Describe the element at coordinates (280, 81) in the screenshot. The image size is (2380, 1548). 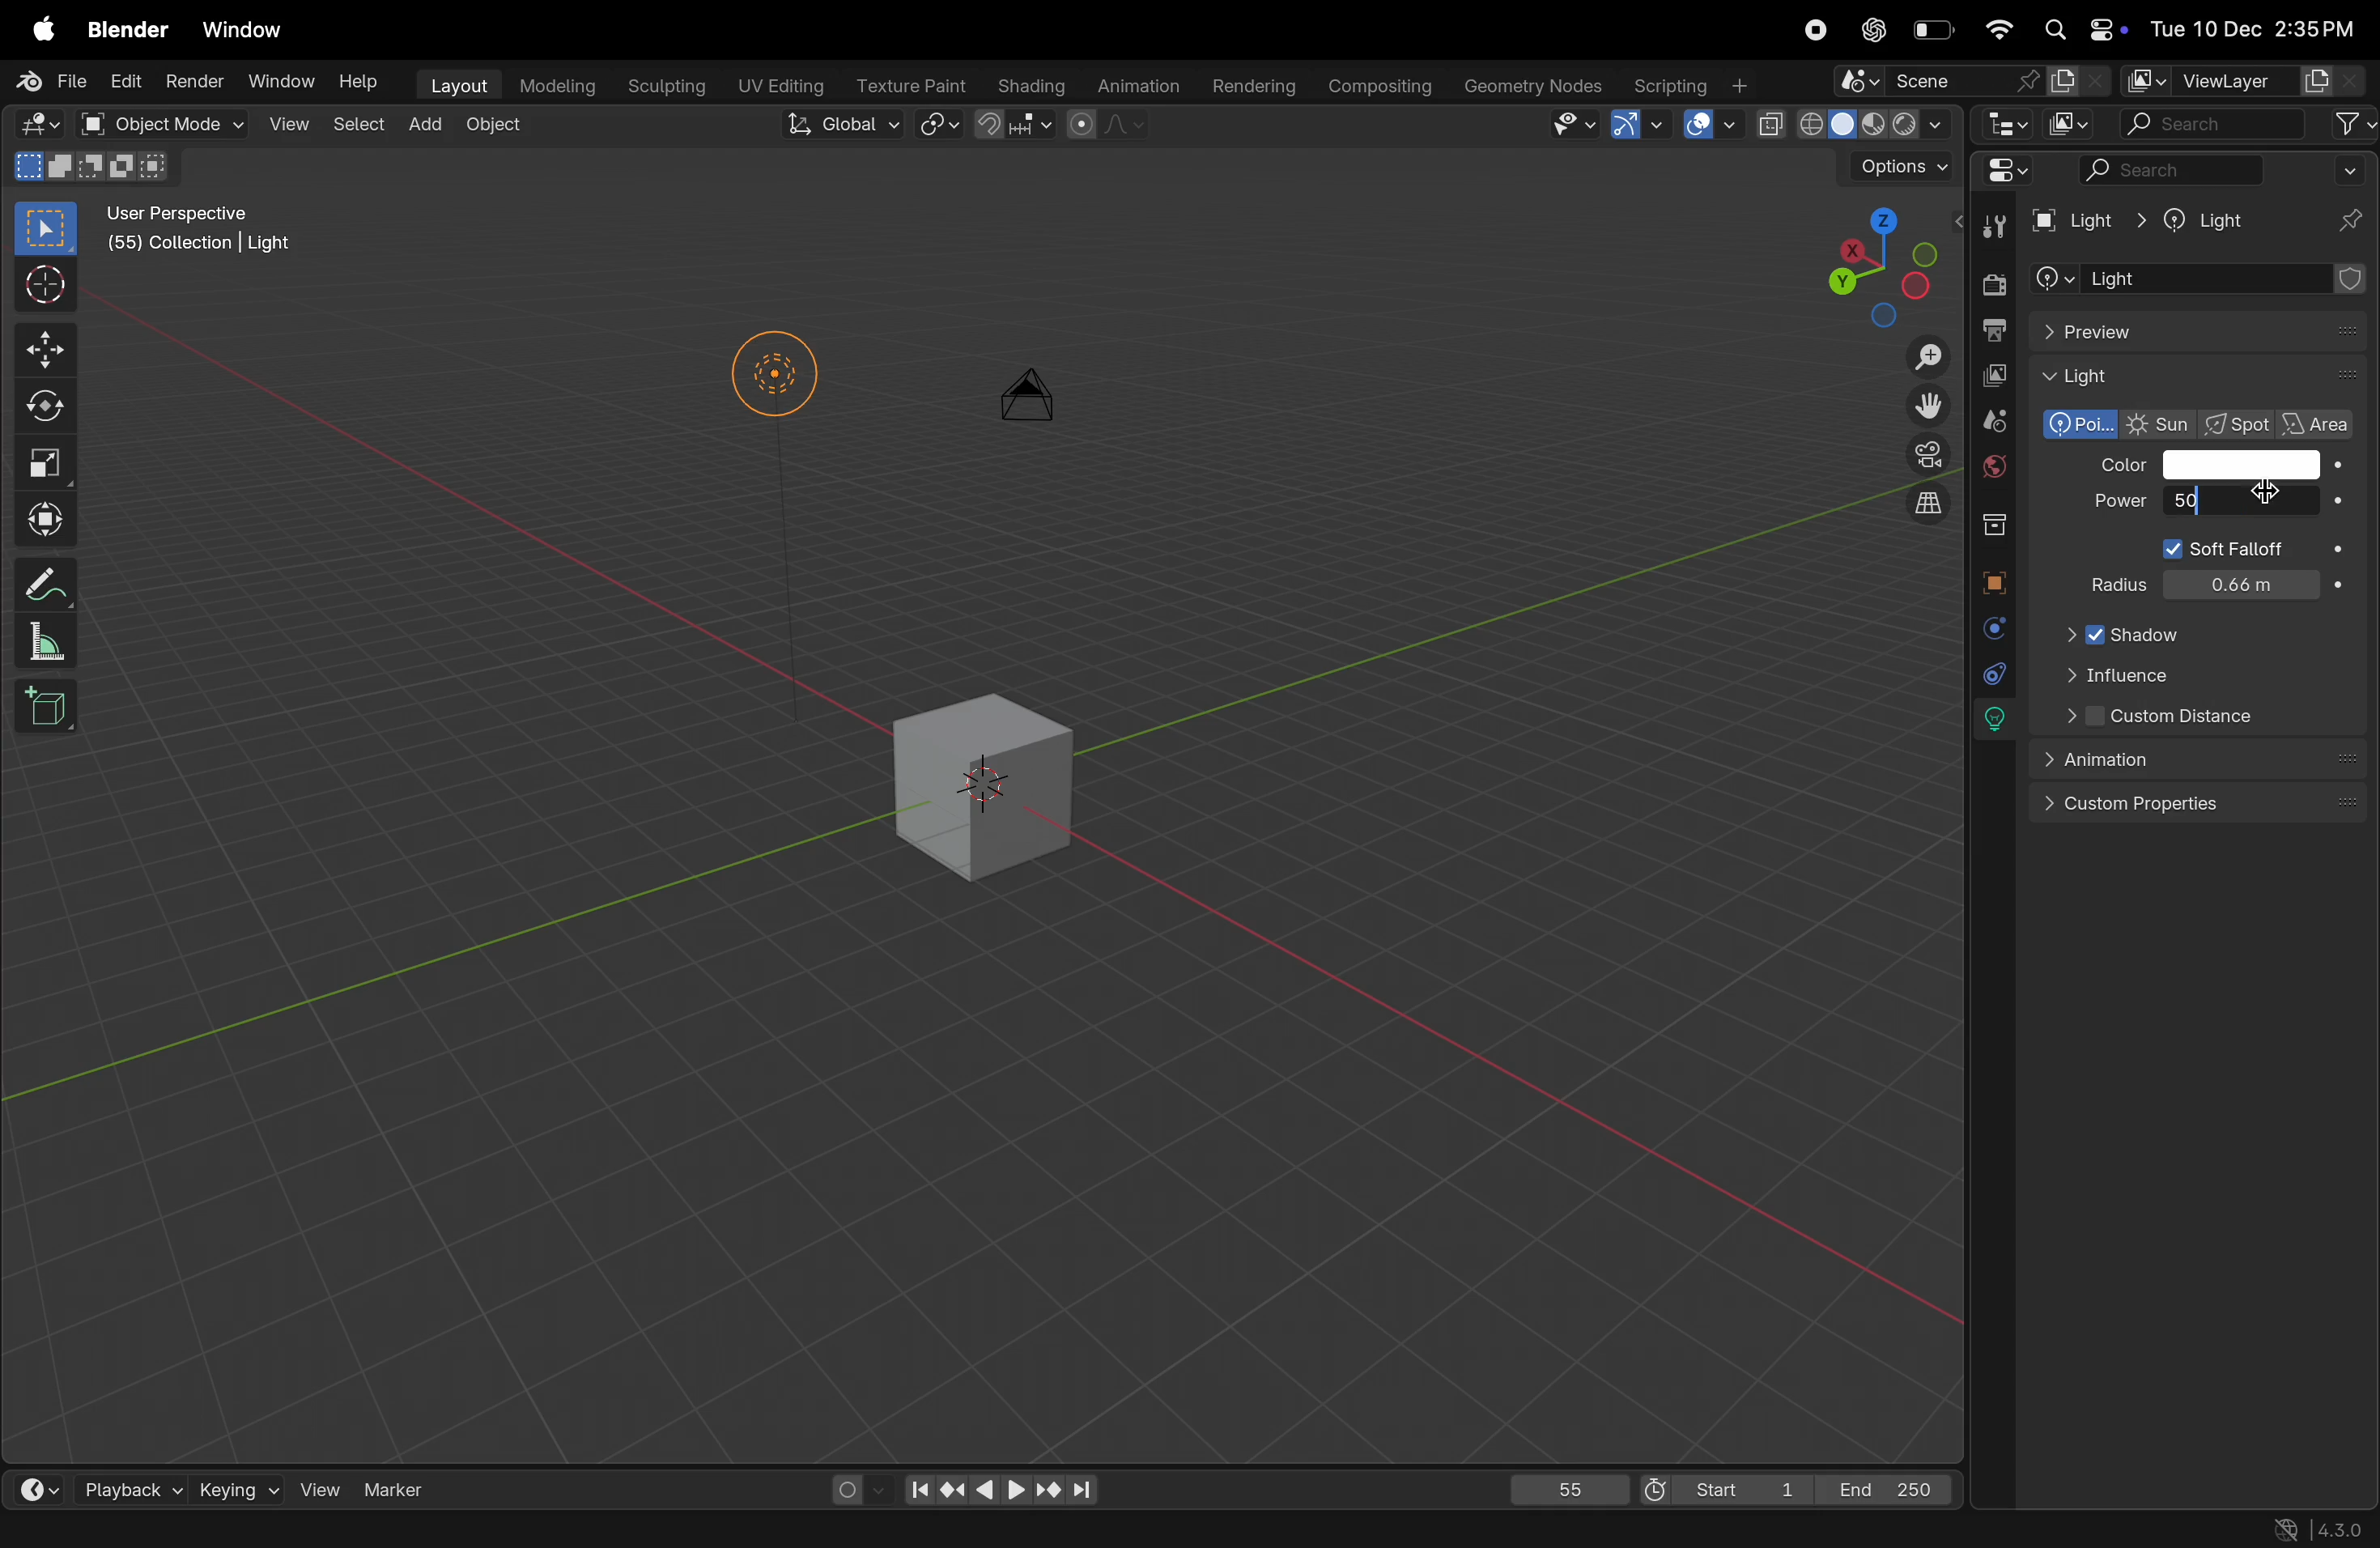
I see `Window` at that location.